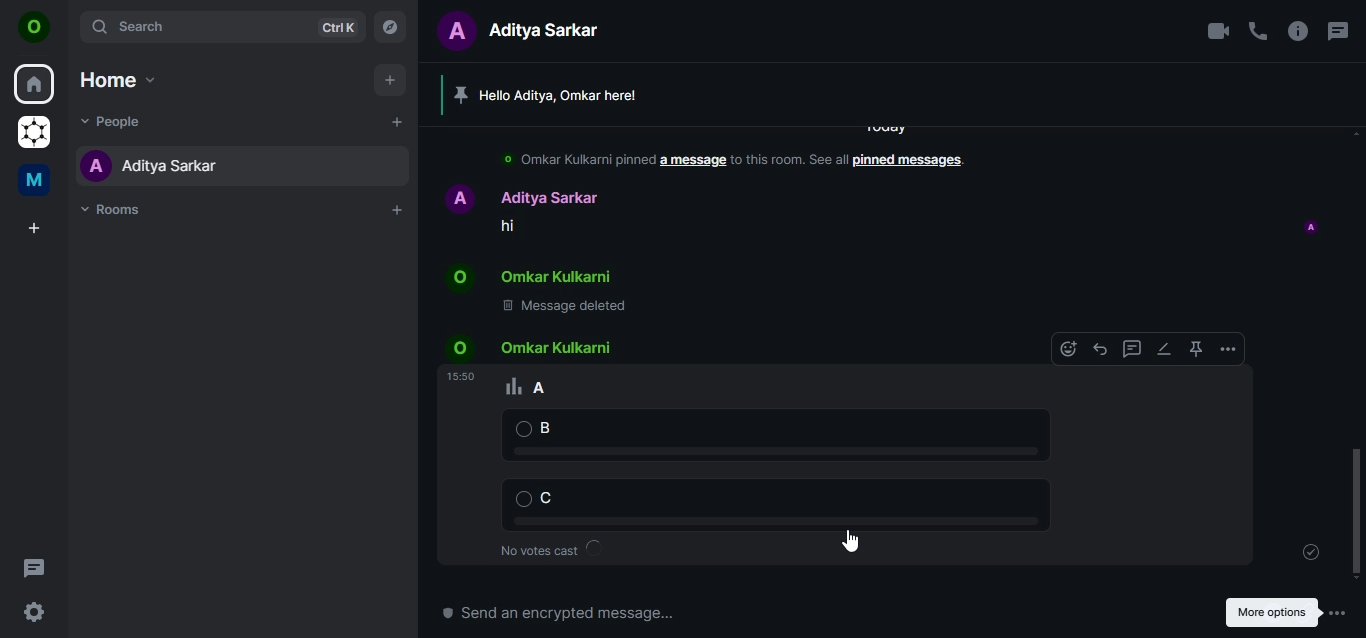 Image resolution: width=1366 pixels, height=638 pixels. Describe the element at coordinates (1163, 348) in the screenshot. I see `edit` at that location.